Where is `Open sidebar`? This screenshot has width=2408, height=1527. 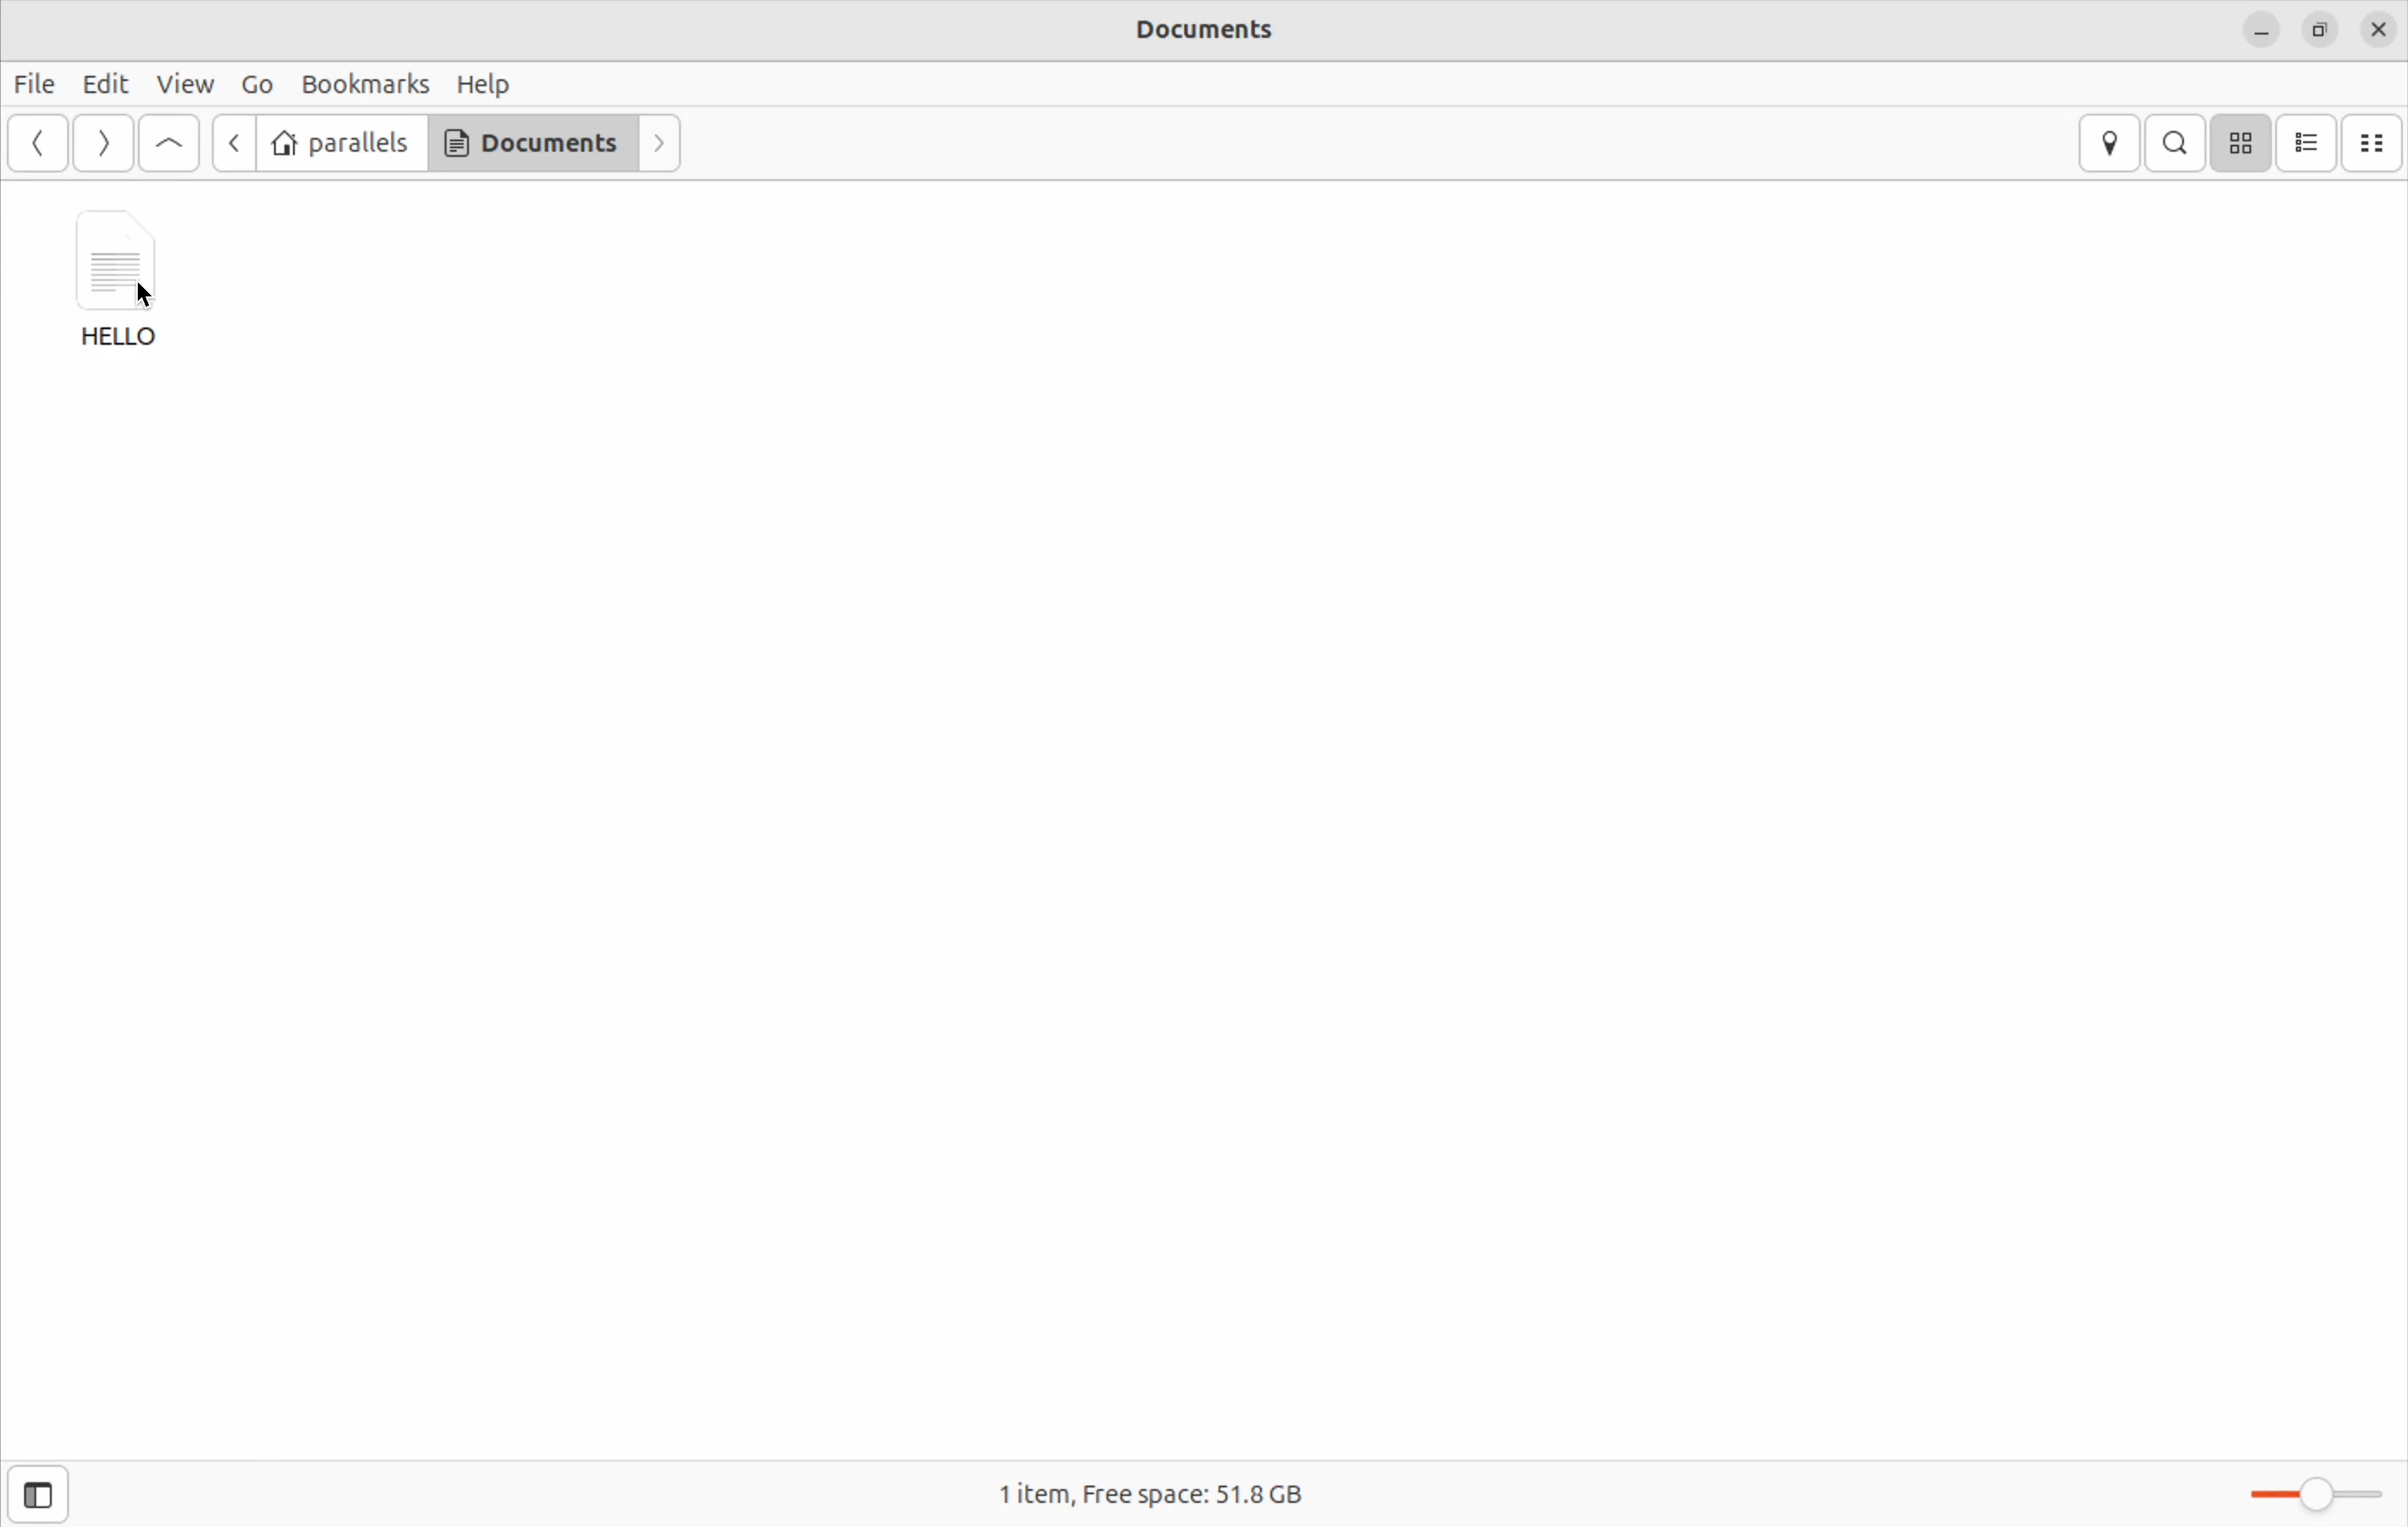 Open sidebar is located at coordinates (48, 1493).